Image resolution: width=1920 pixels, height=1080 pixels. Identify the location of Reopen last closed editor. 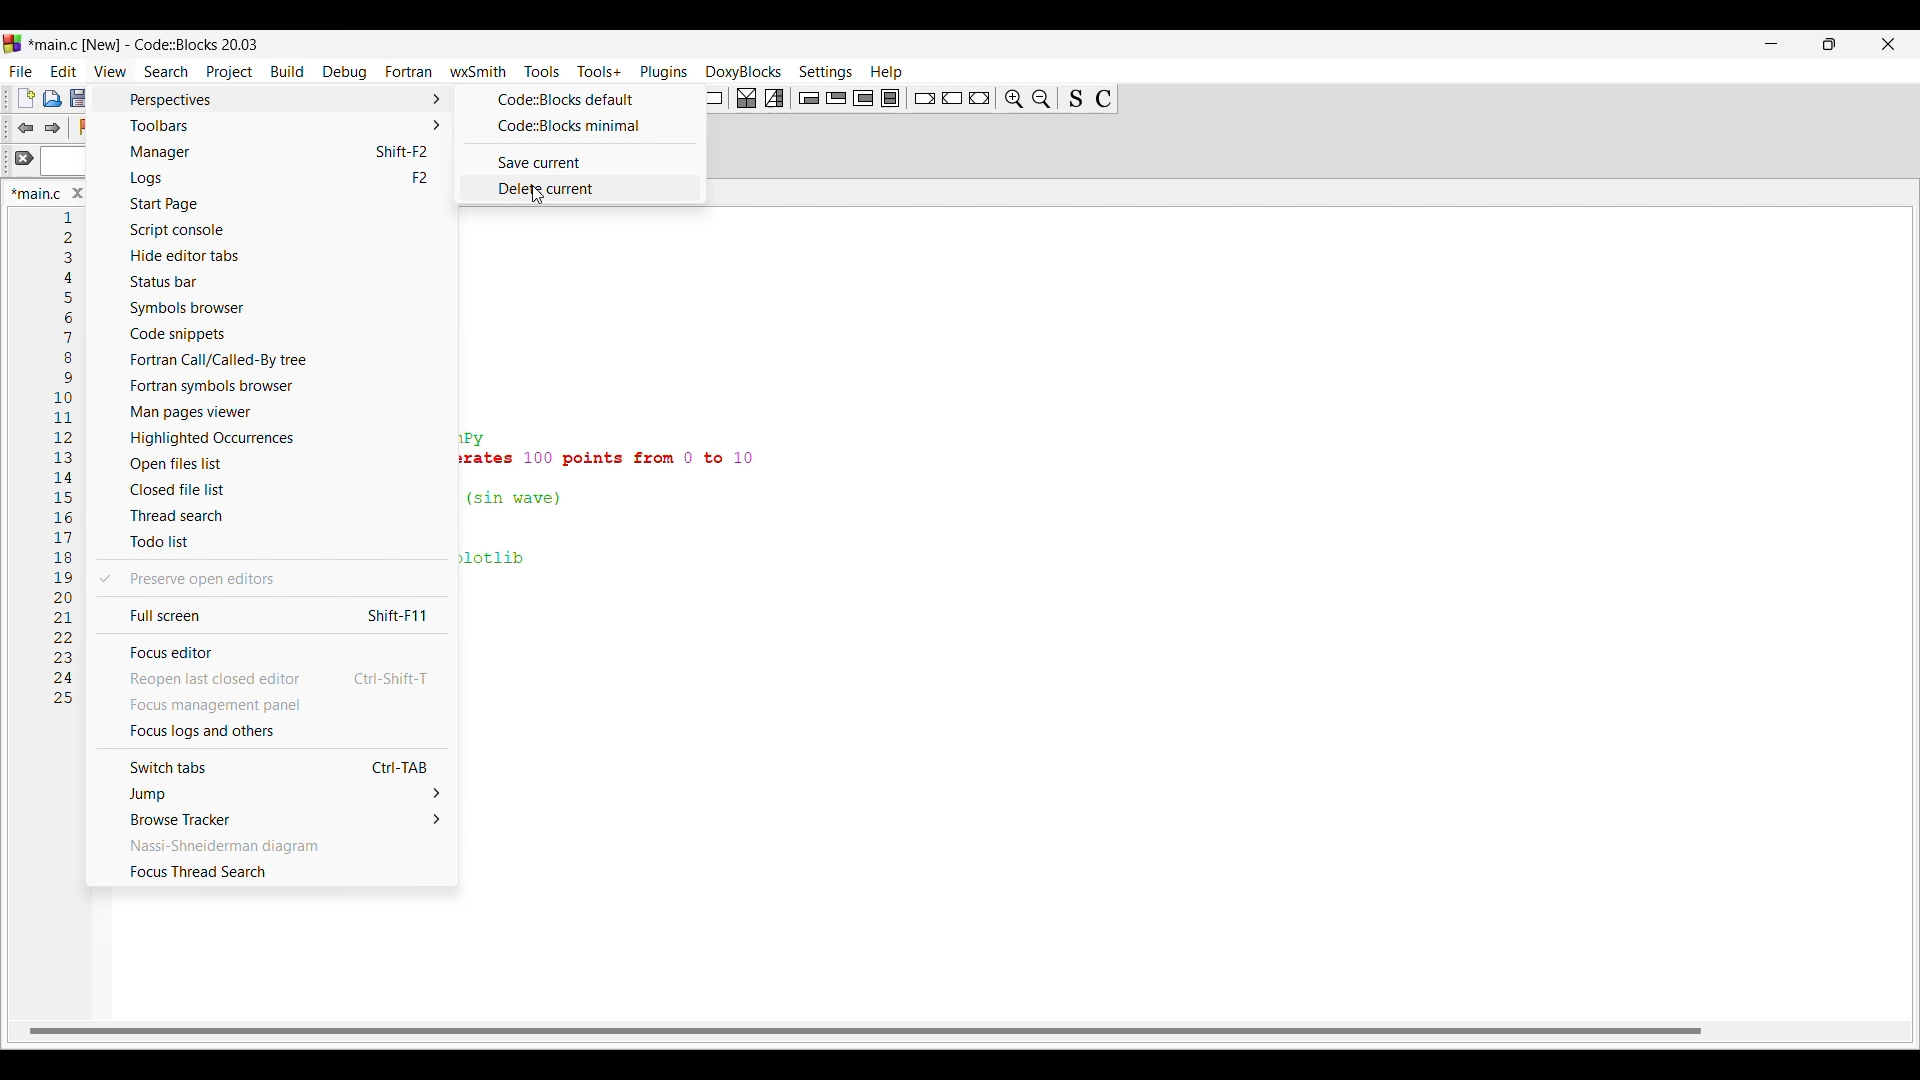
(271, 679).